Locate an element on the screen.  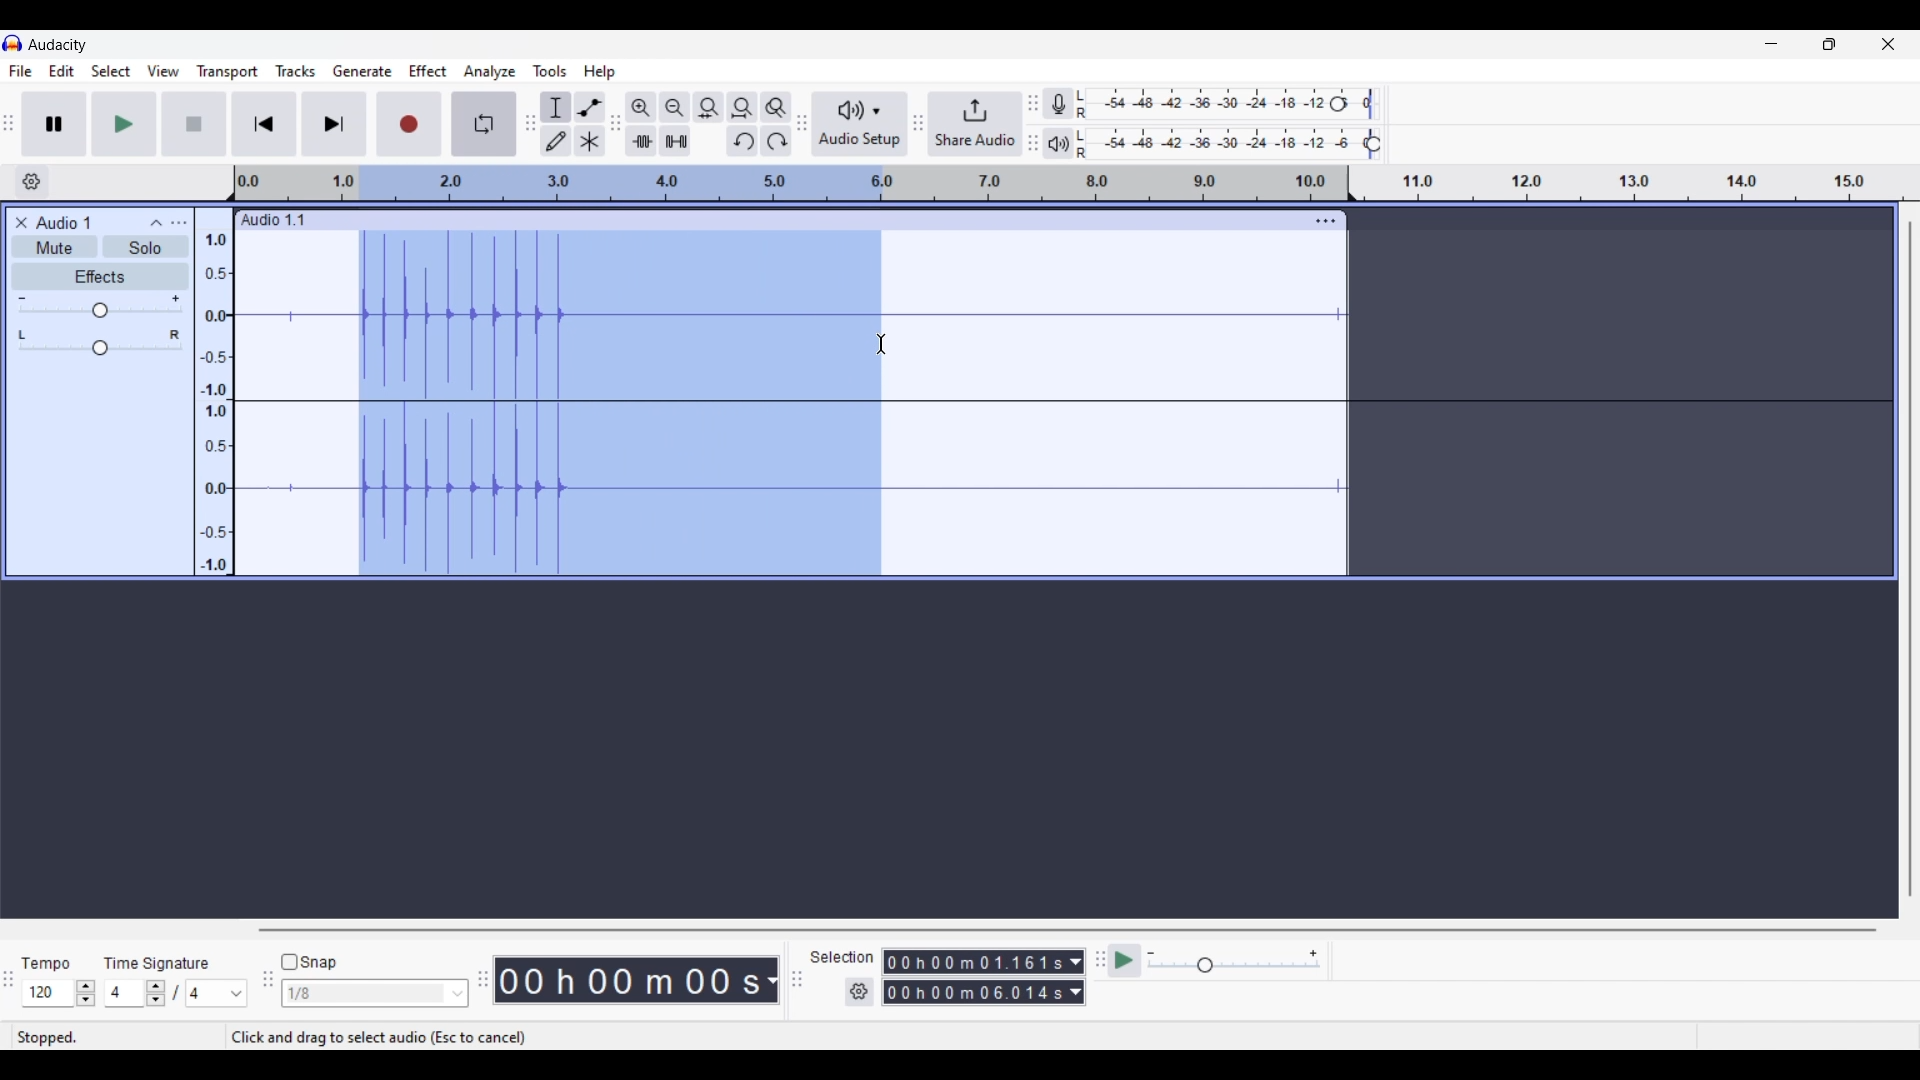
Selection tool is located at coordinates (555, 106).